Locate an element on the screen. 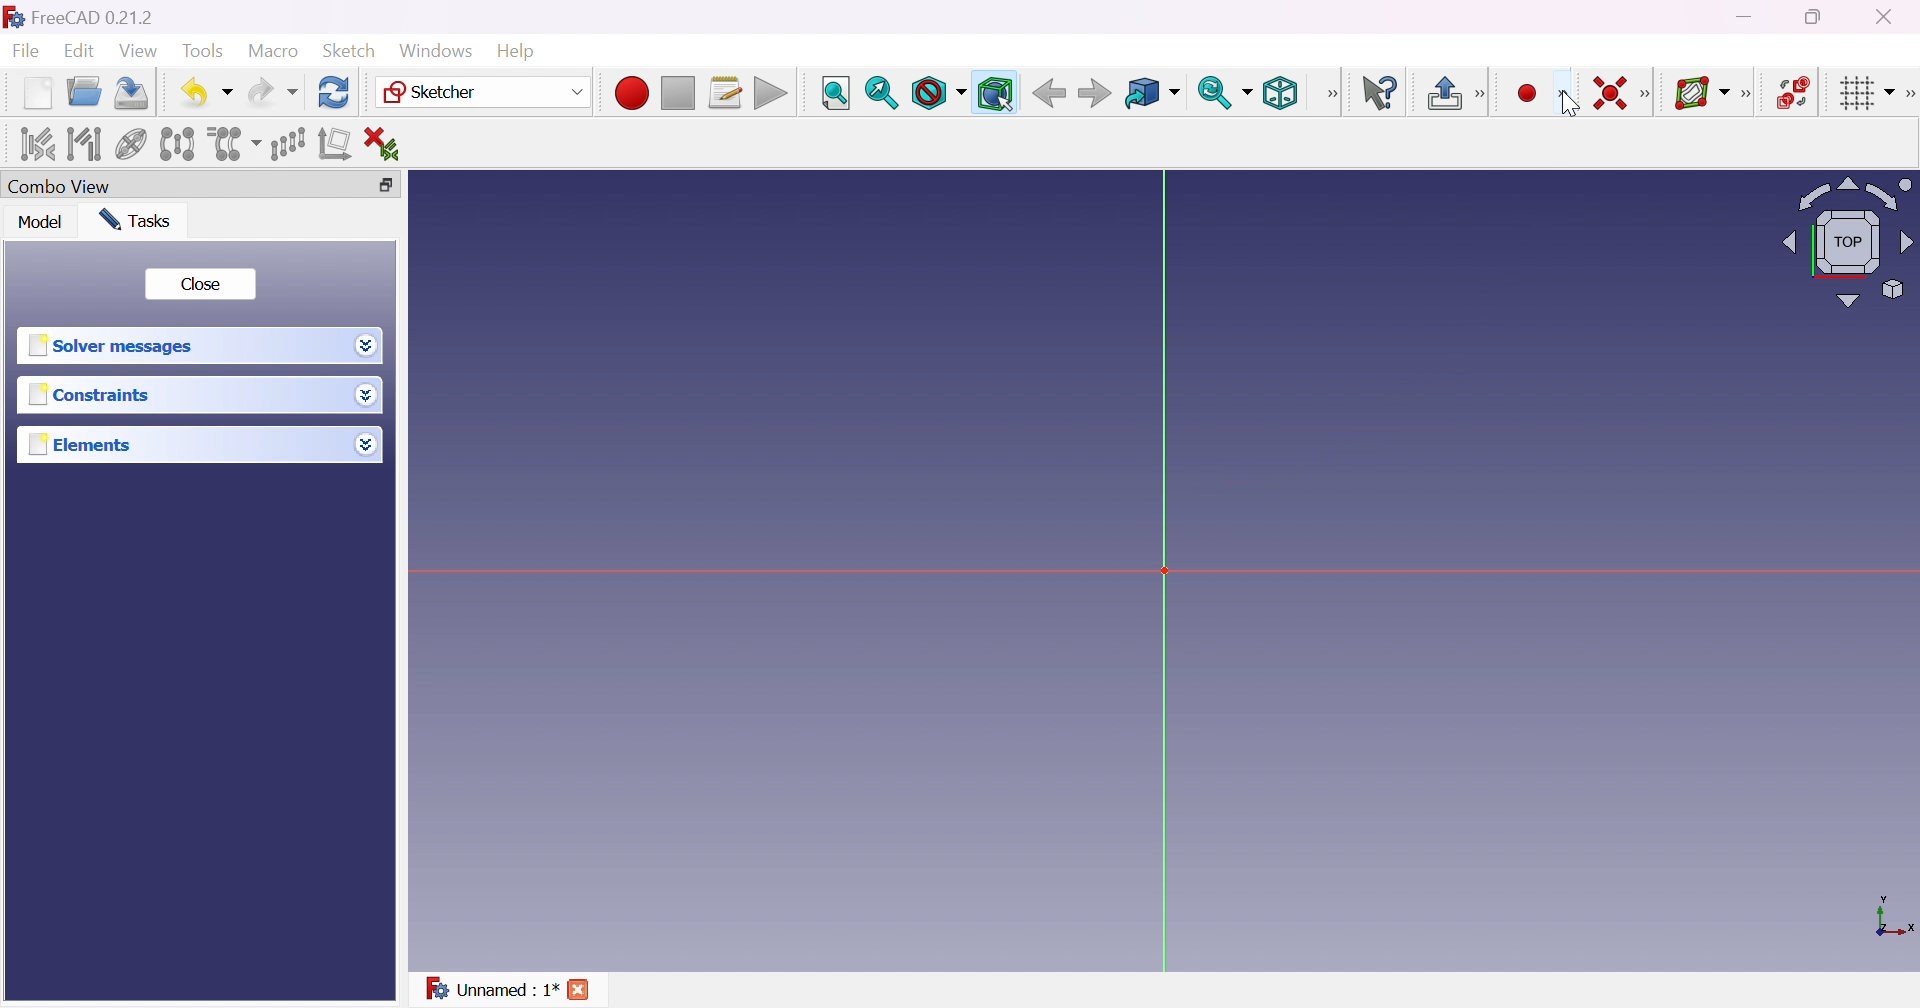 This screenshot has height=1008, width=1920. Create point is located at coordinates (1530, 92).